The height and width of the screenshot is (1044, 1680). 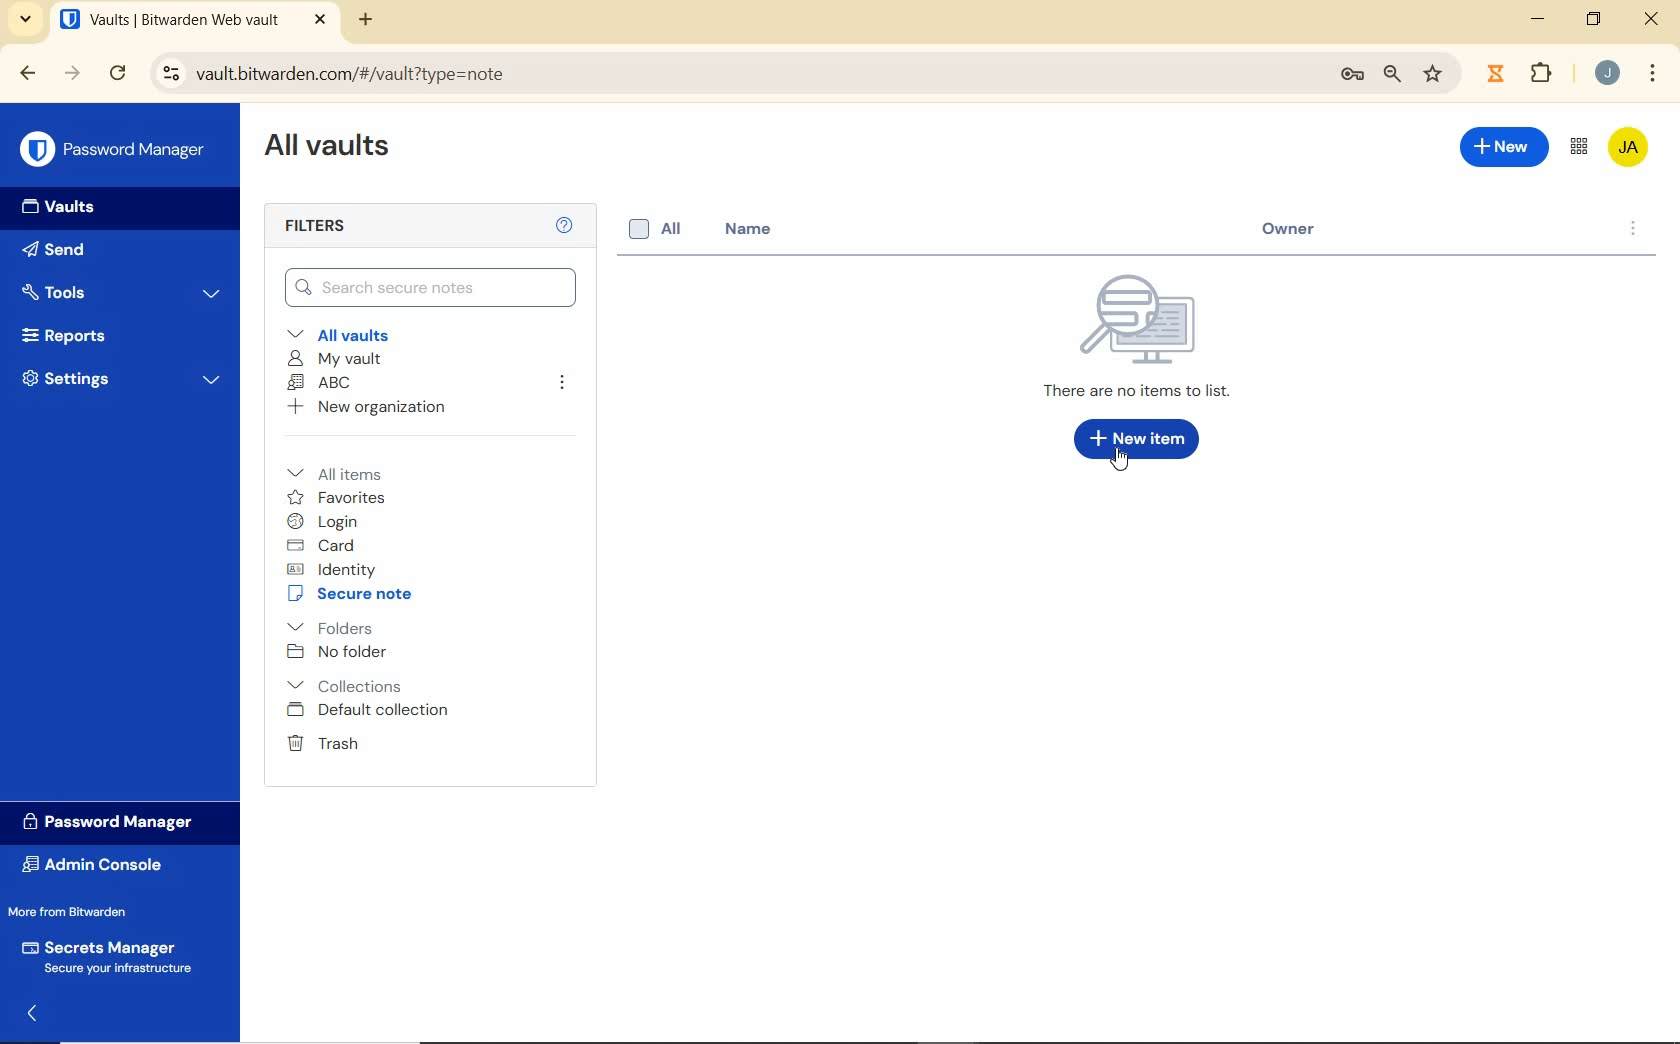 I want to click on New organization, so click(x=368, y=406).